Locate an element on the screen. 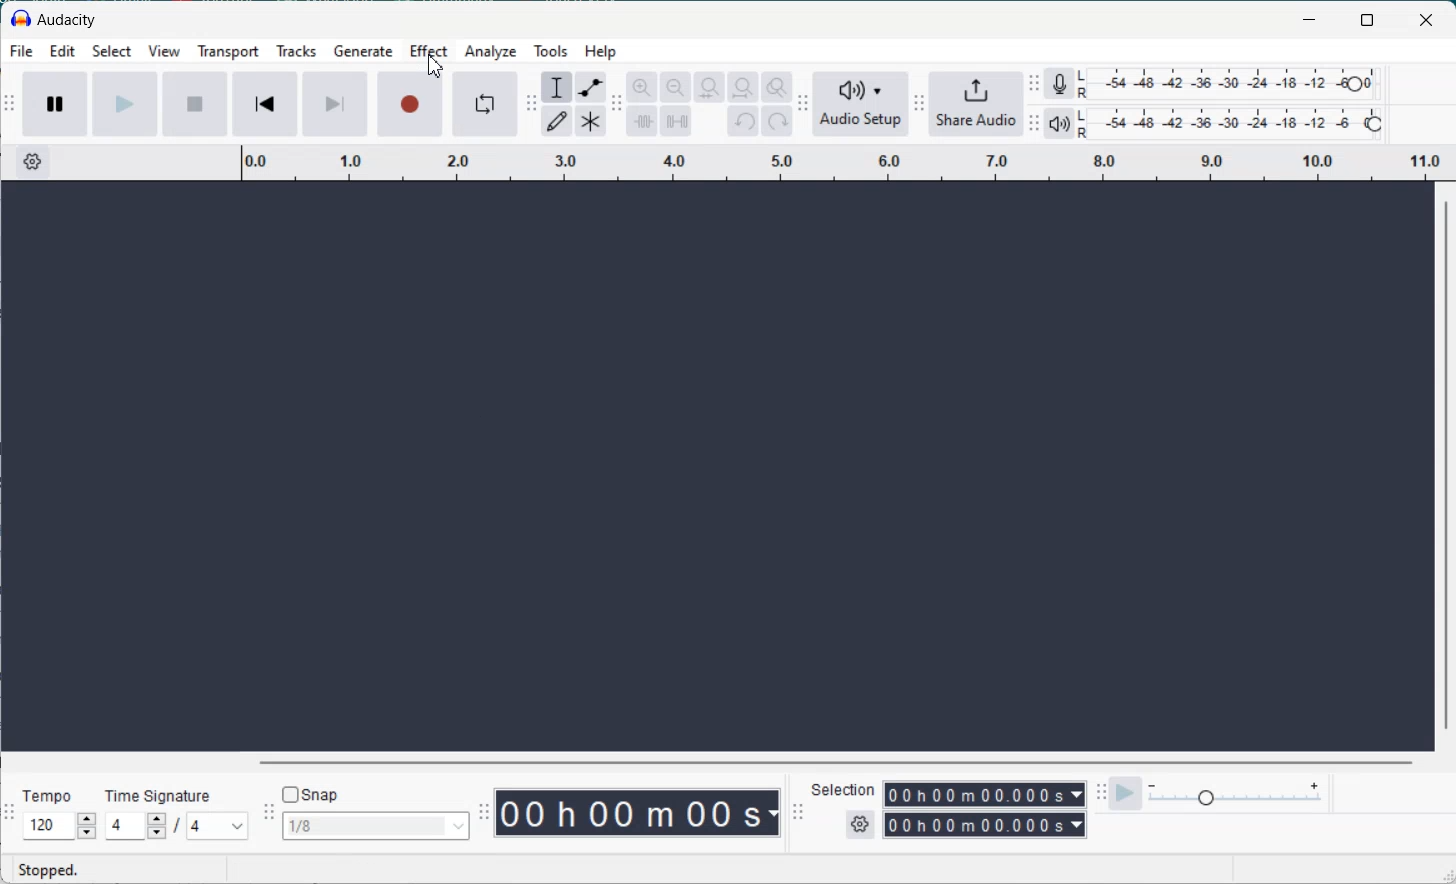 This screenshot has width=1456, height=884. Audacity selection toolbar is located at coordinates (799, 811).